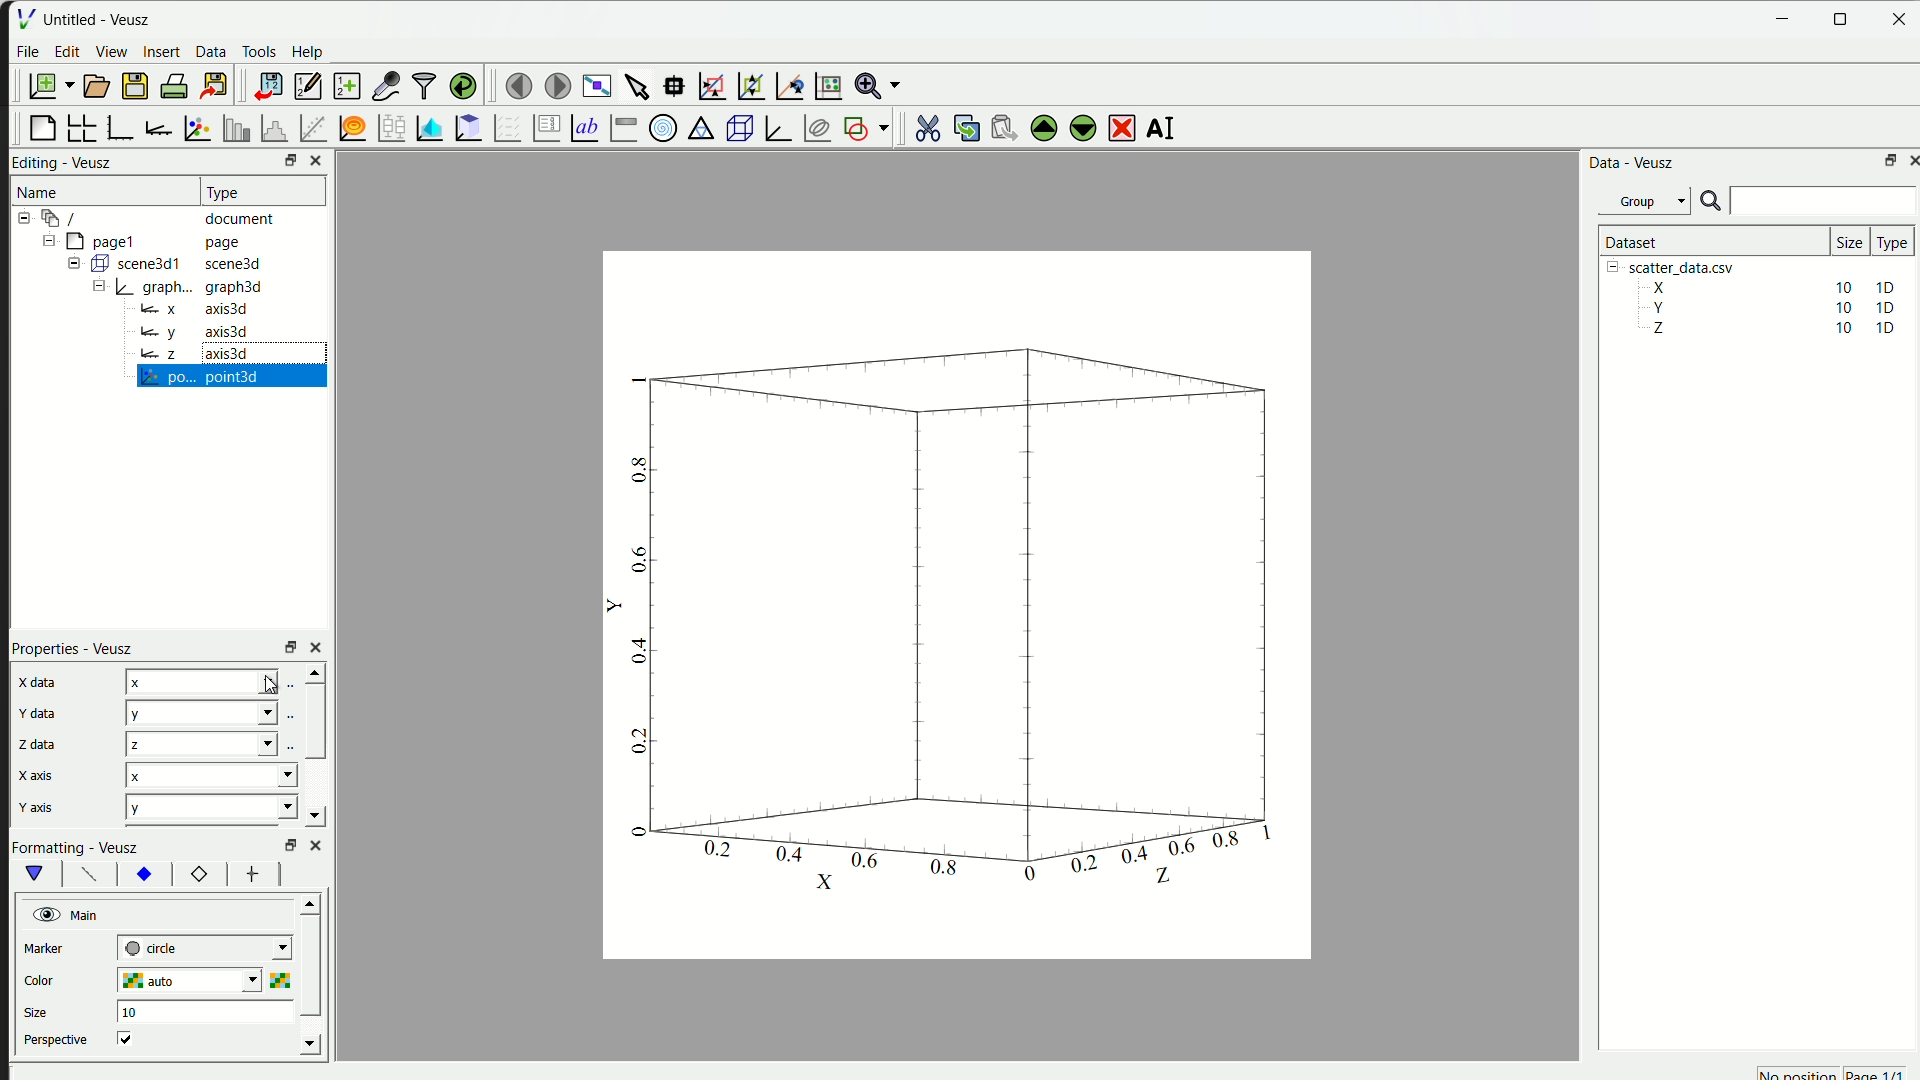 The height and width of the screenshot is (1080, 1920). I want to click on add axis to plot, so click(156, 127).